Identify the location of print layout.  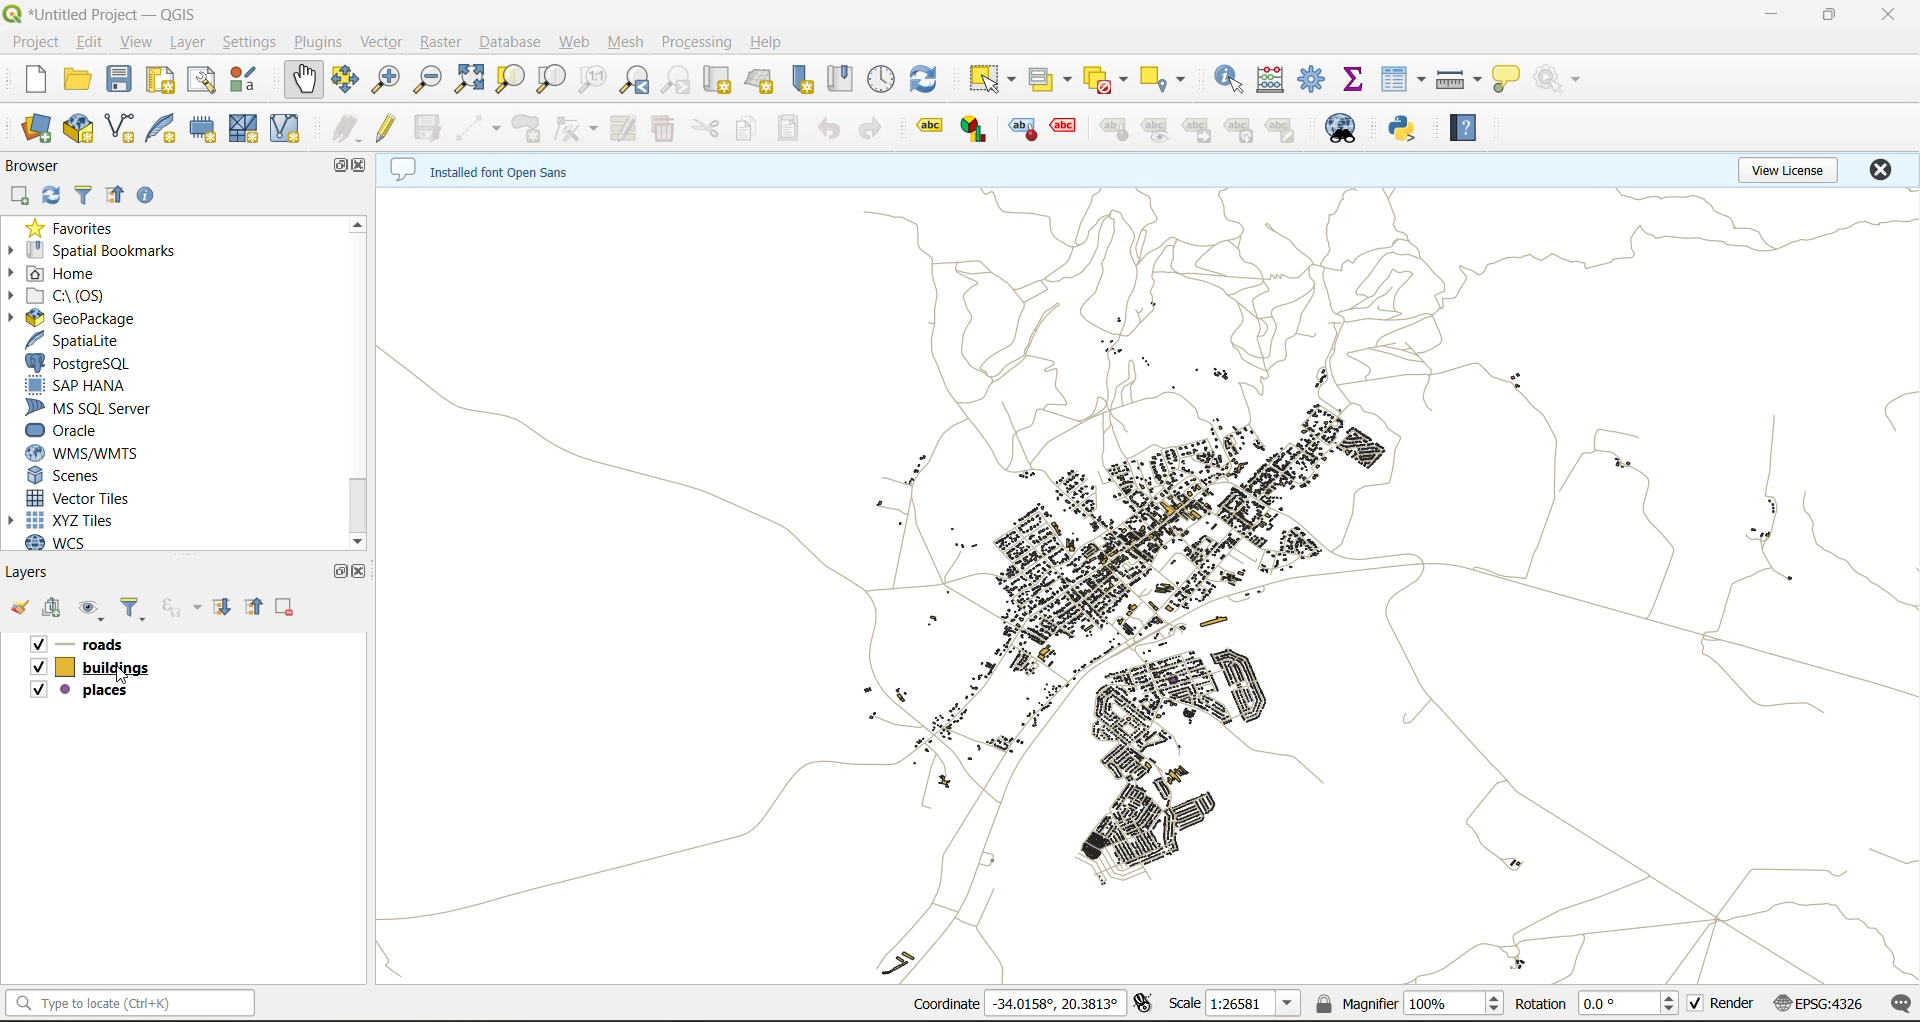
(163, 82).